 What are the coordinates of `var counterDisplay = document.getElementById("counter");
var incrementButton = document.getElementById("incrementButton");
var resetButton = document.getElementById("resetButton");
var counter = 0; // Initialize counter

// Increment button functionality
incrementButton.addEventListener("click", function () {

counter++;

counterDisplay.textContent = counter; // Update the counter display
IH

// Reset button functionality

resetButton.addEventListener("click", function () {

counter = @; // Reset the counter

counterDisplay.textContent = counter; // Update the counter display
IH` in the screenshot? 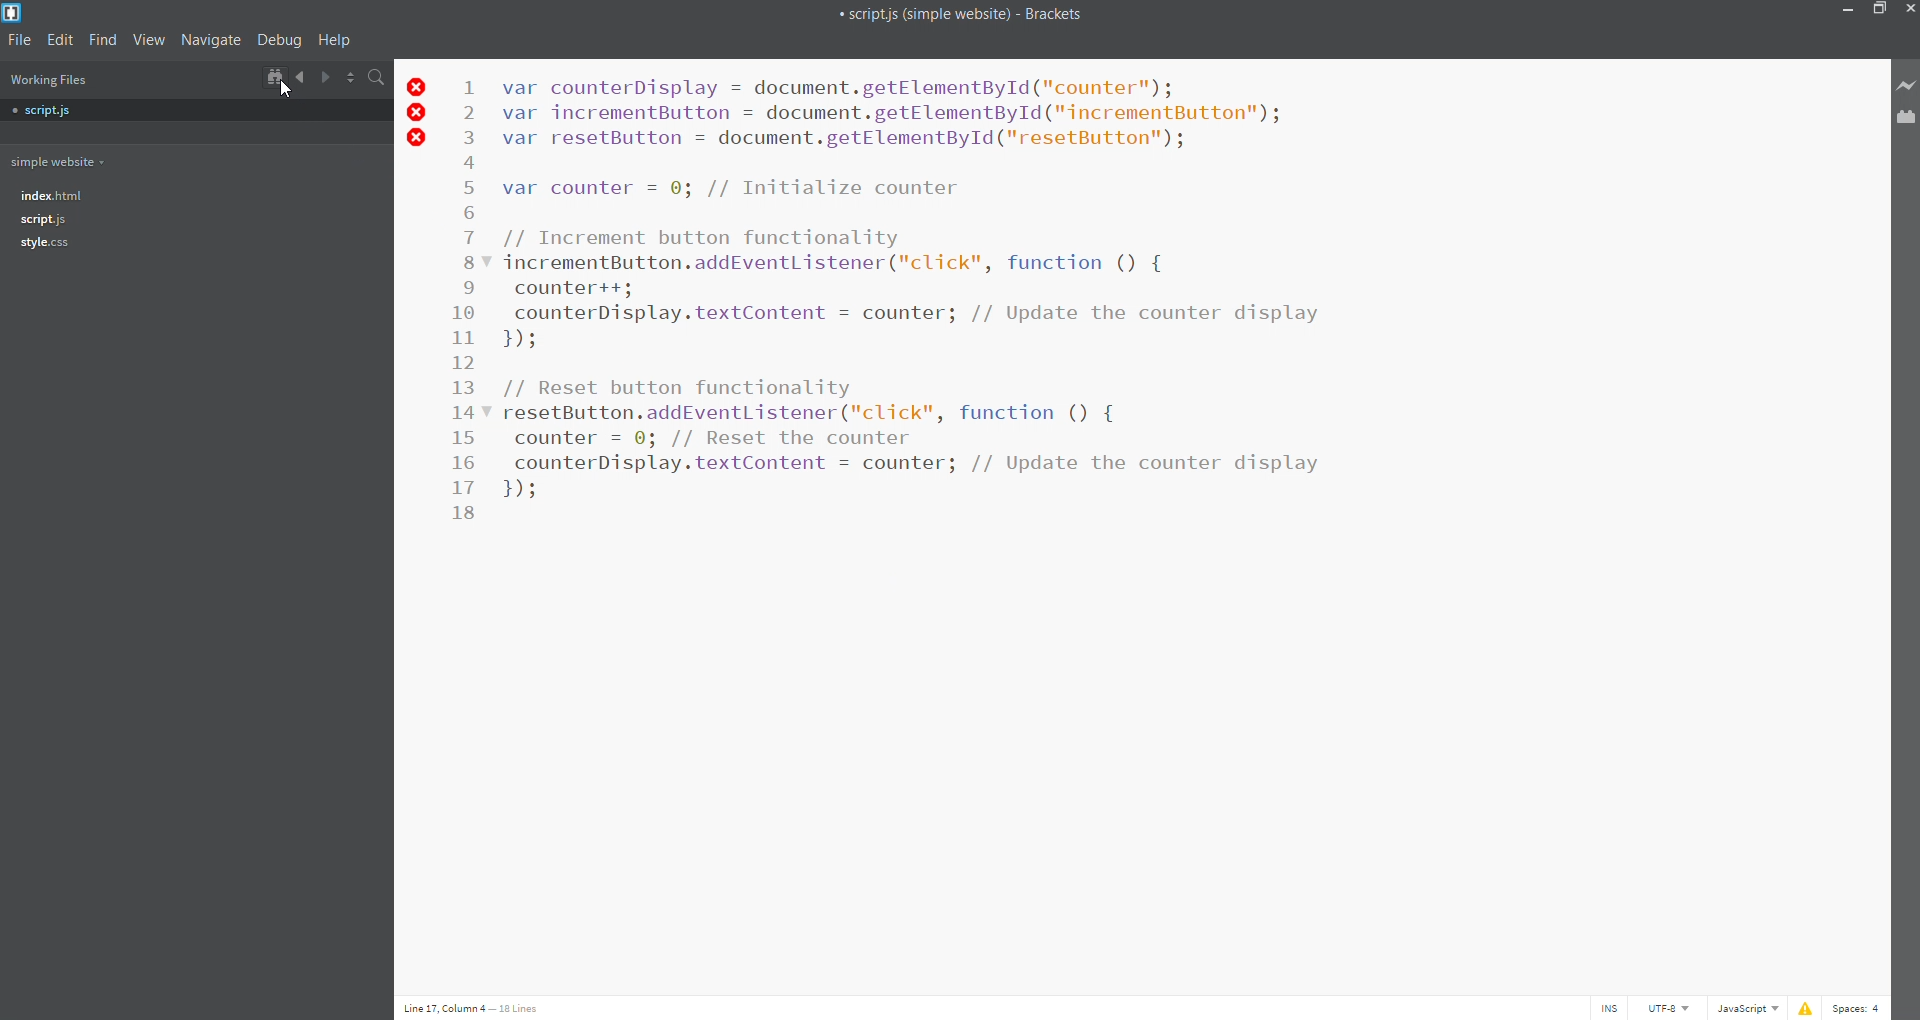 It's located at (925, 295).